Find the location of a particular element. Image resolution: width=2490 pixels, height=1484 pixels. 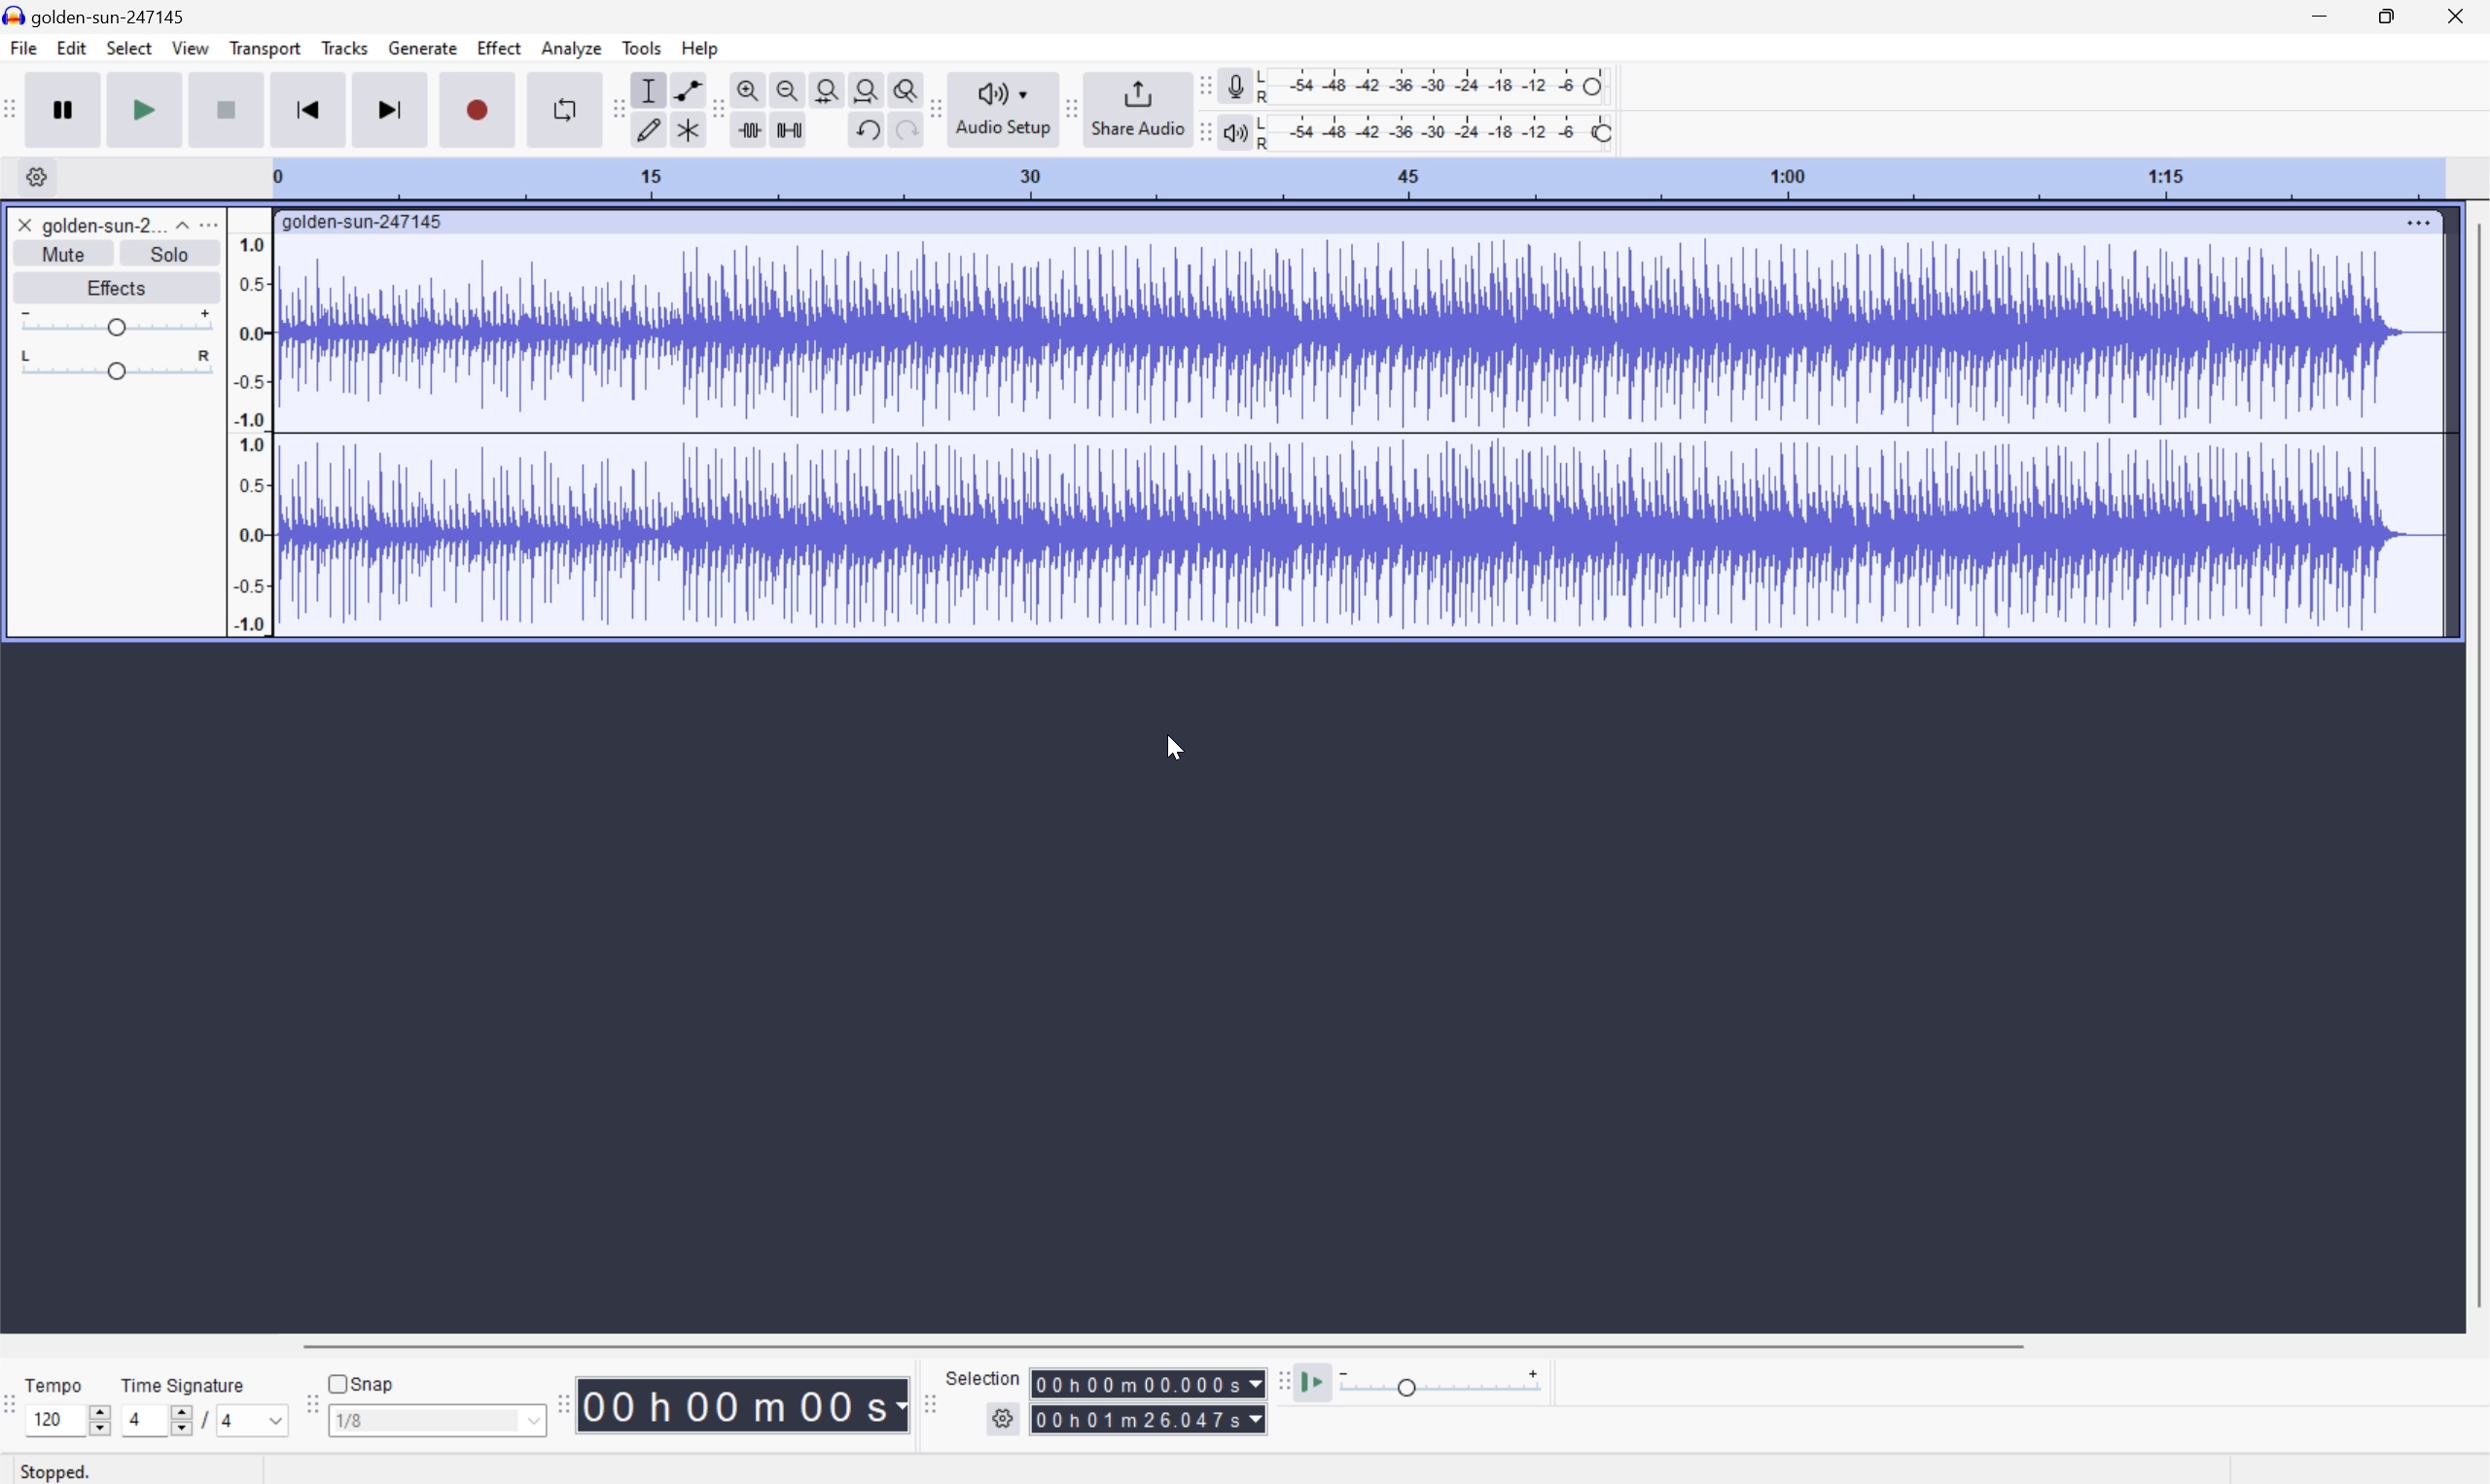

Selection Tool is located at coordinates (649, 89).